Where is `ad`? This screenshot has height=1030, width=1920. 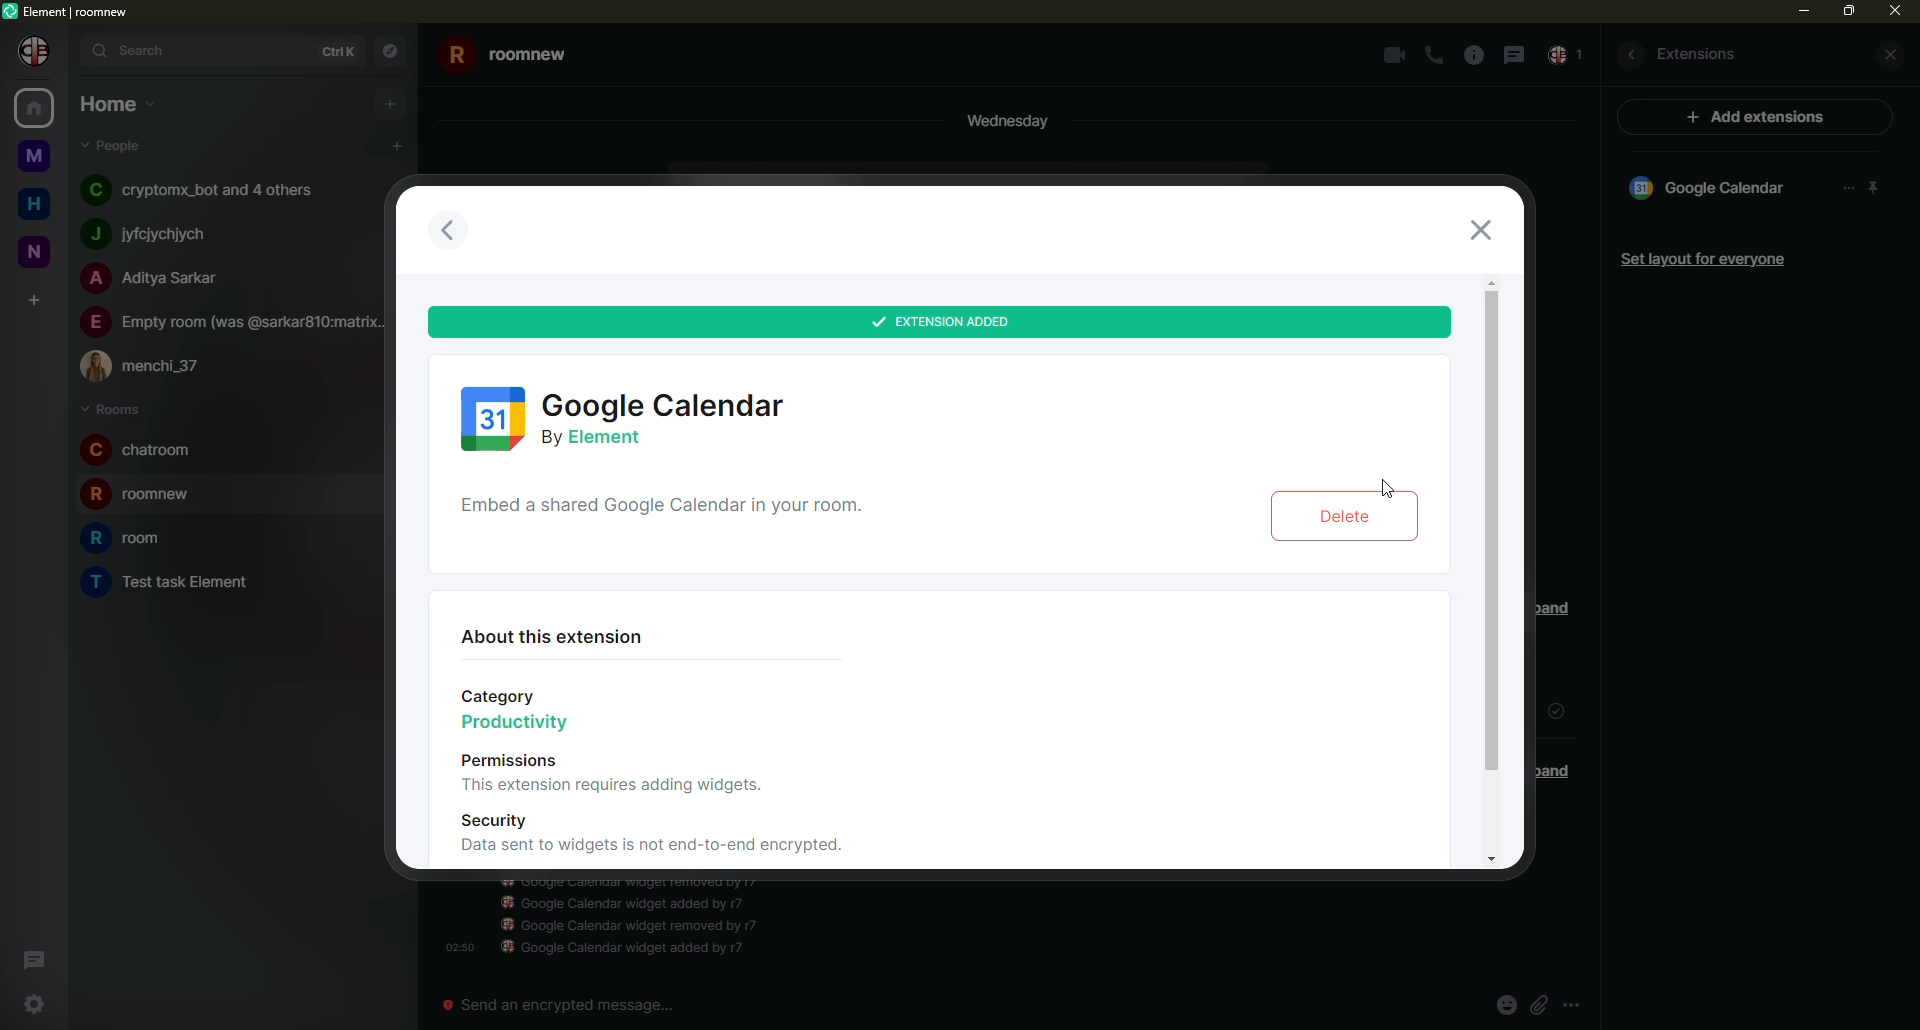
ad is located at coordinates (1764, 118).